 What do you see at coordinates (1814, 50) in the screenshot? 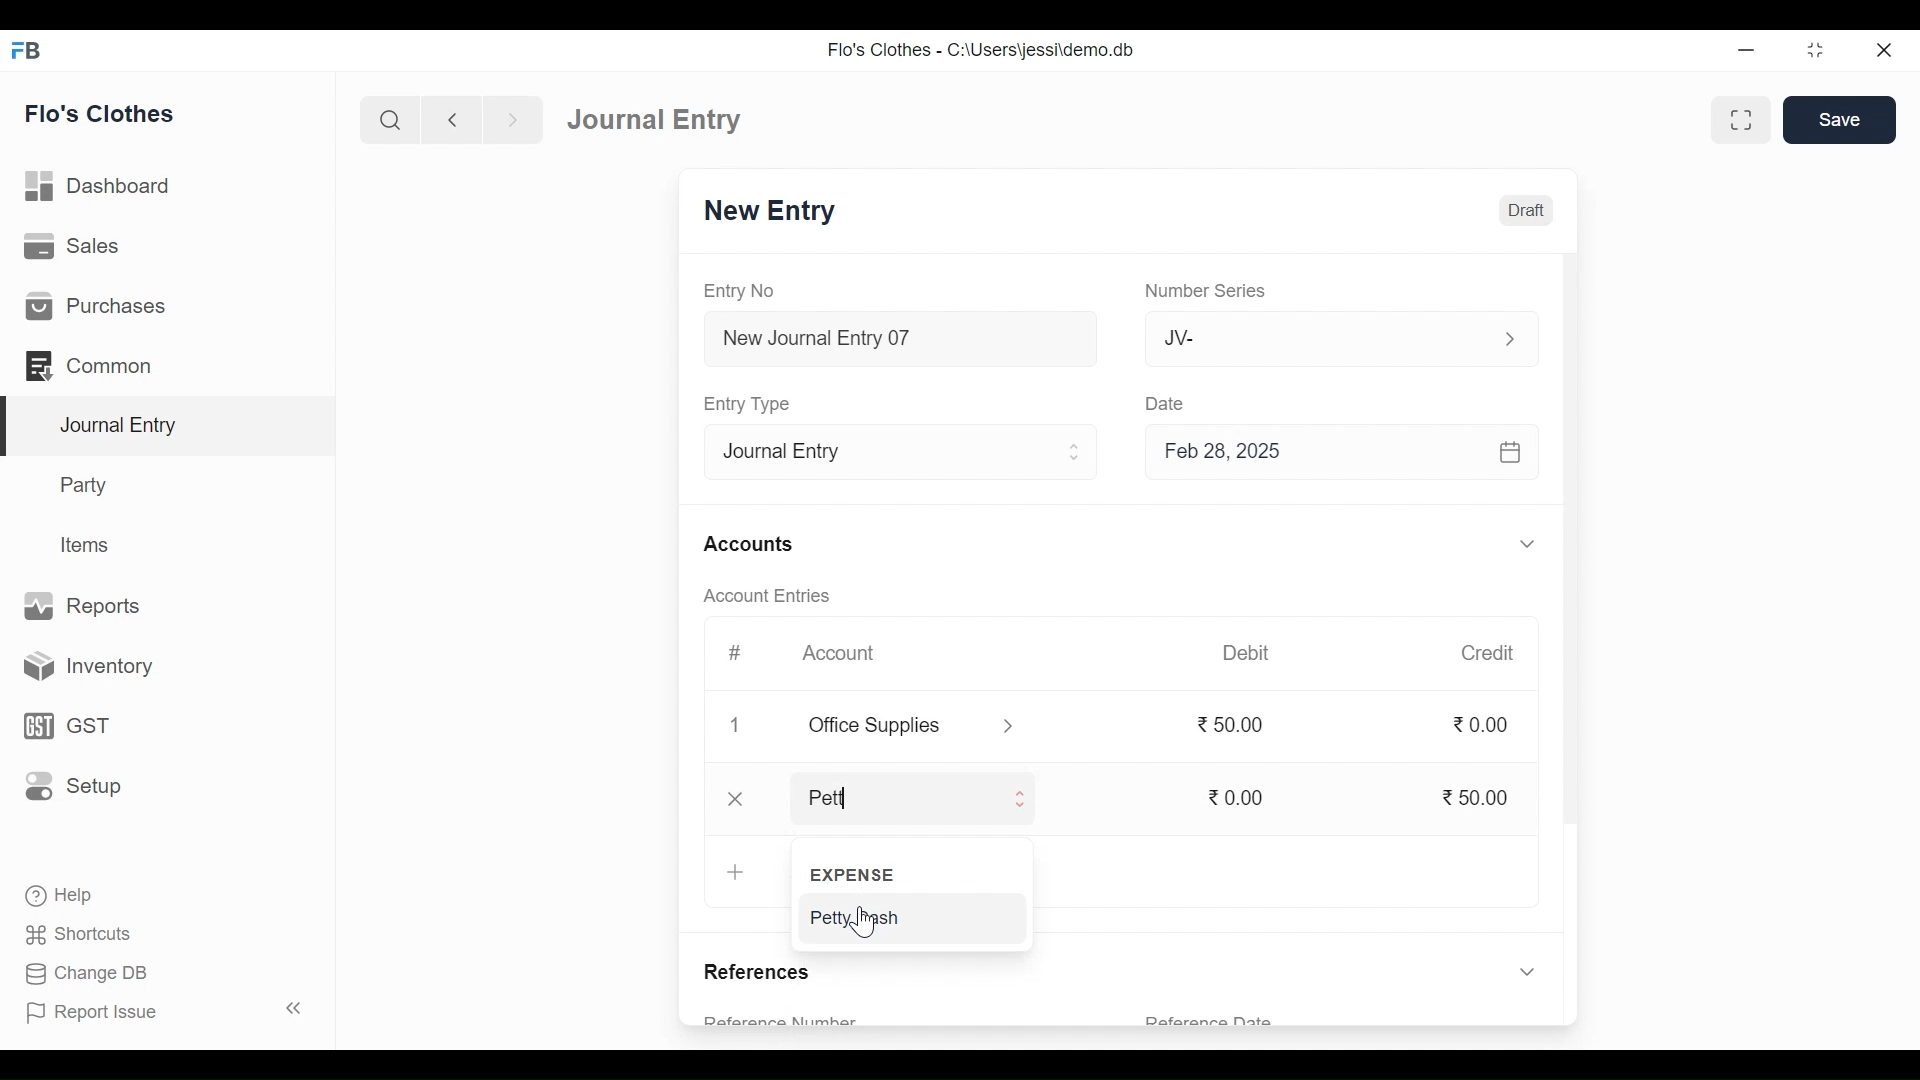
I see `Restore` at bounding box center [1814, 50].